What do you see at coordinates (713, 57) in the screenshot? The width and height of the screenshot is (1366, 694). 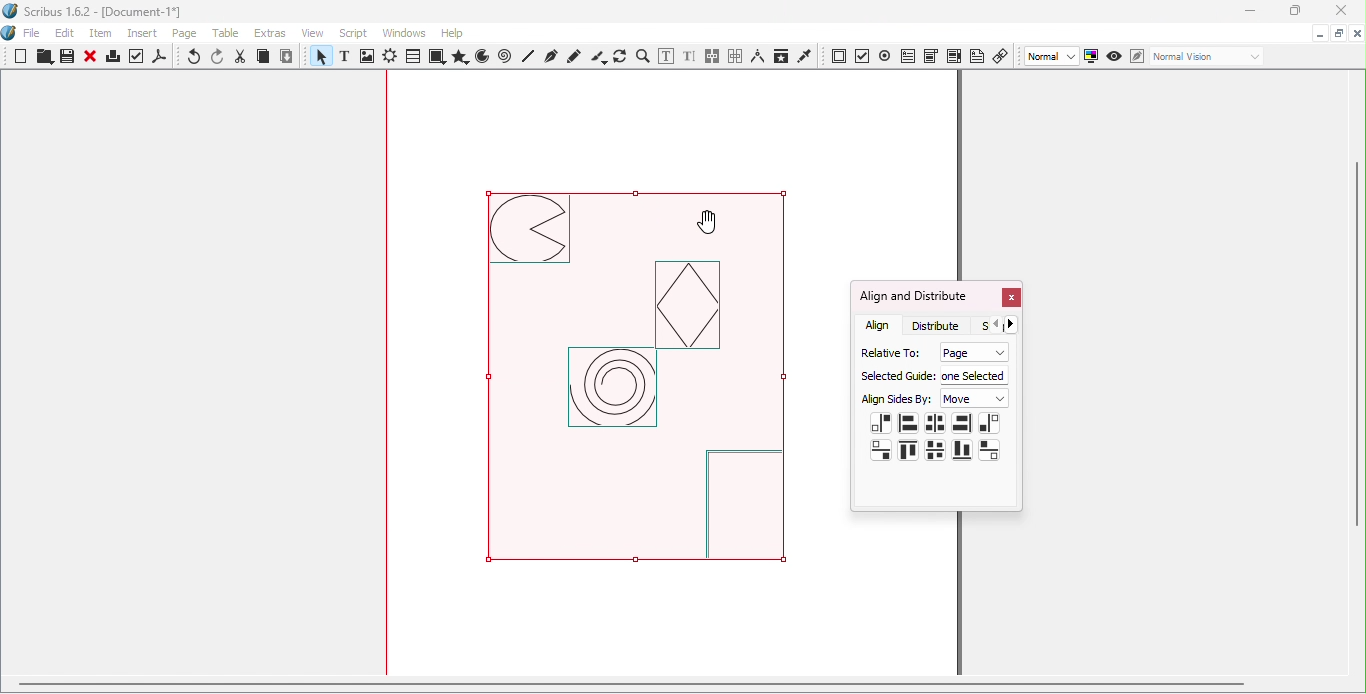 I see `Link text frames` at bounding box center [713, 57].